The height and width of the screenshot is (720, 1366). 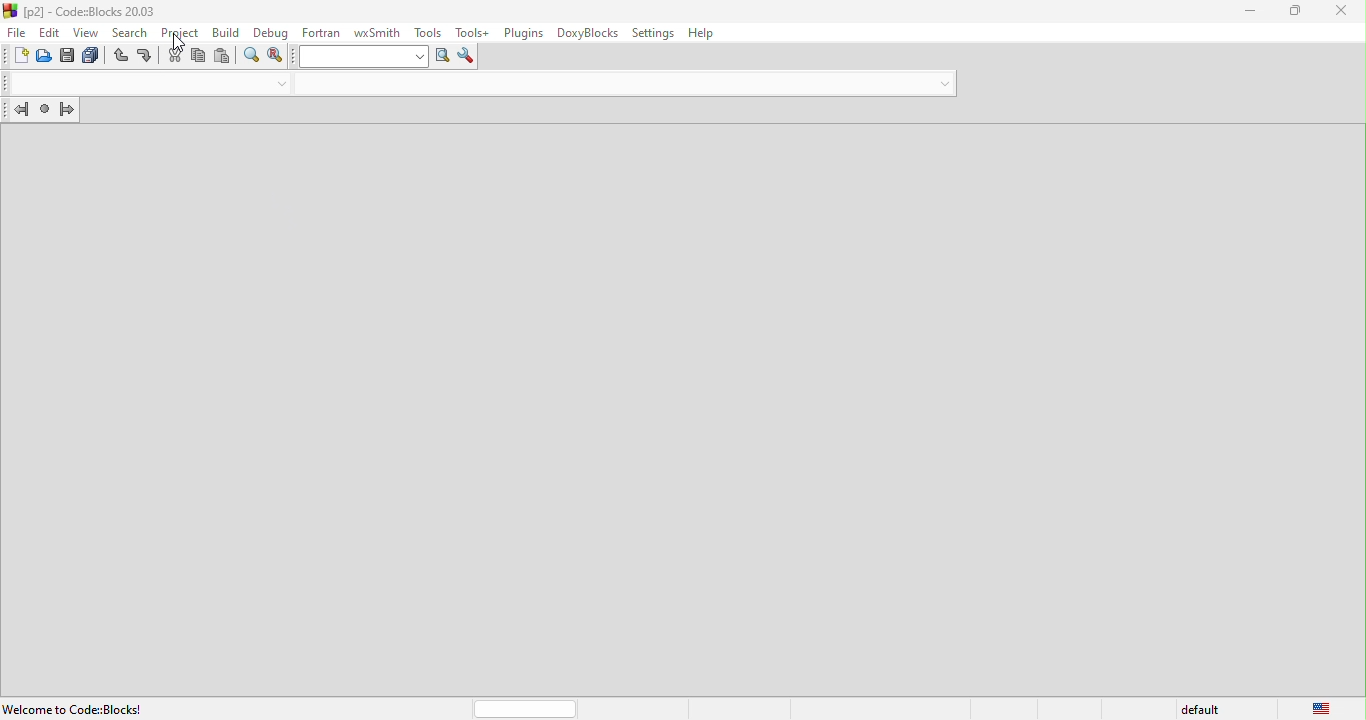 I want to click on file, so click(x=15, y=33).